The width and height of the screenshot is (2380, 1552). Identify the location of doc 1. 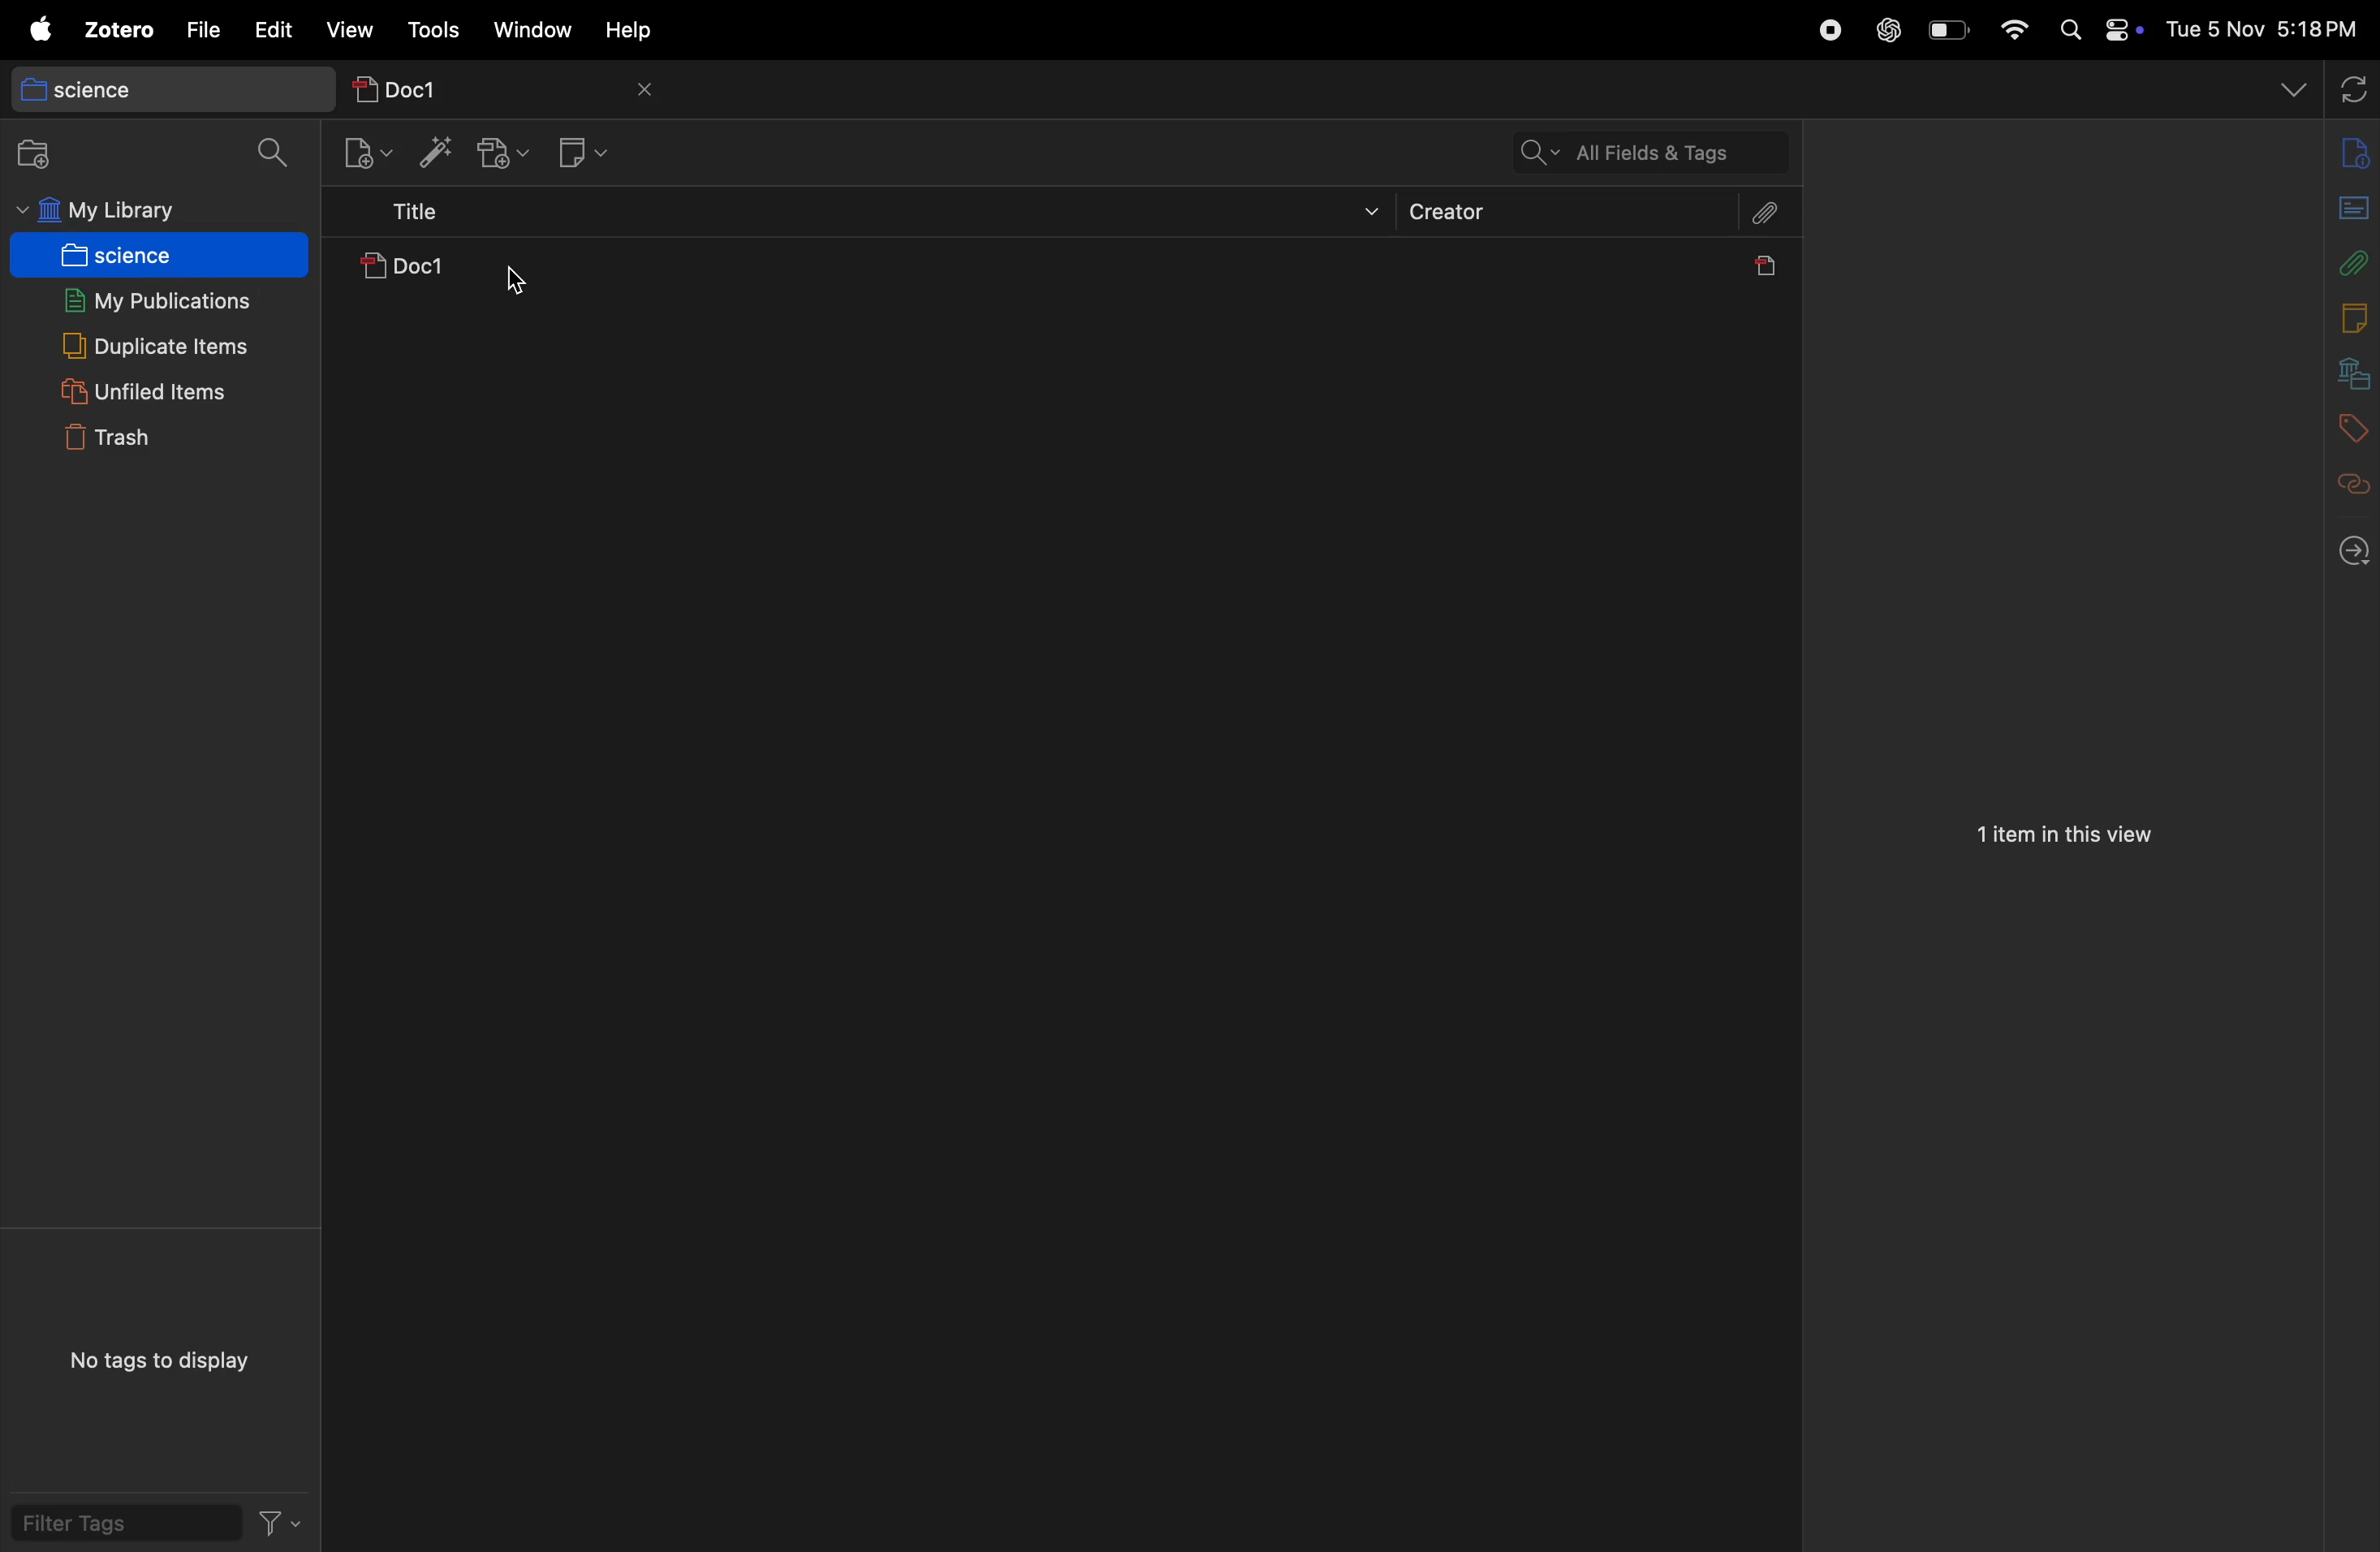
(490, 273).